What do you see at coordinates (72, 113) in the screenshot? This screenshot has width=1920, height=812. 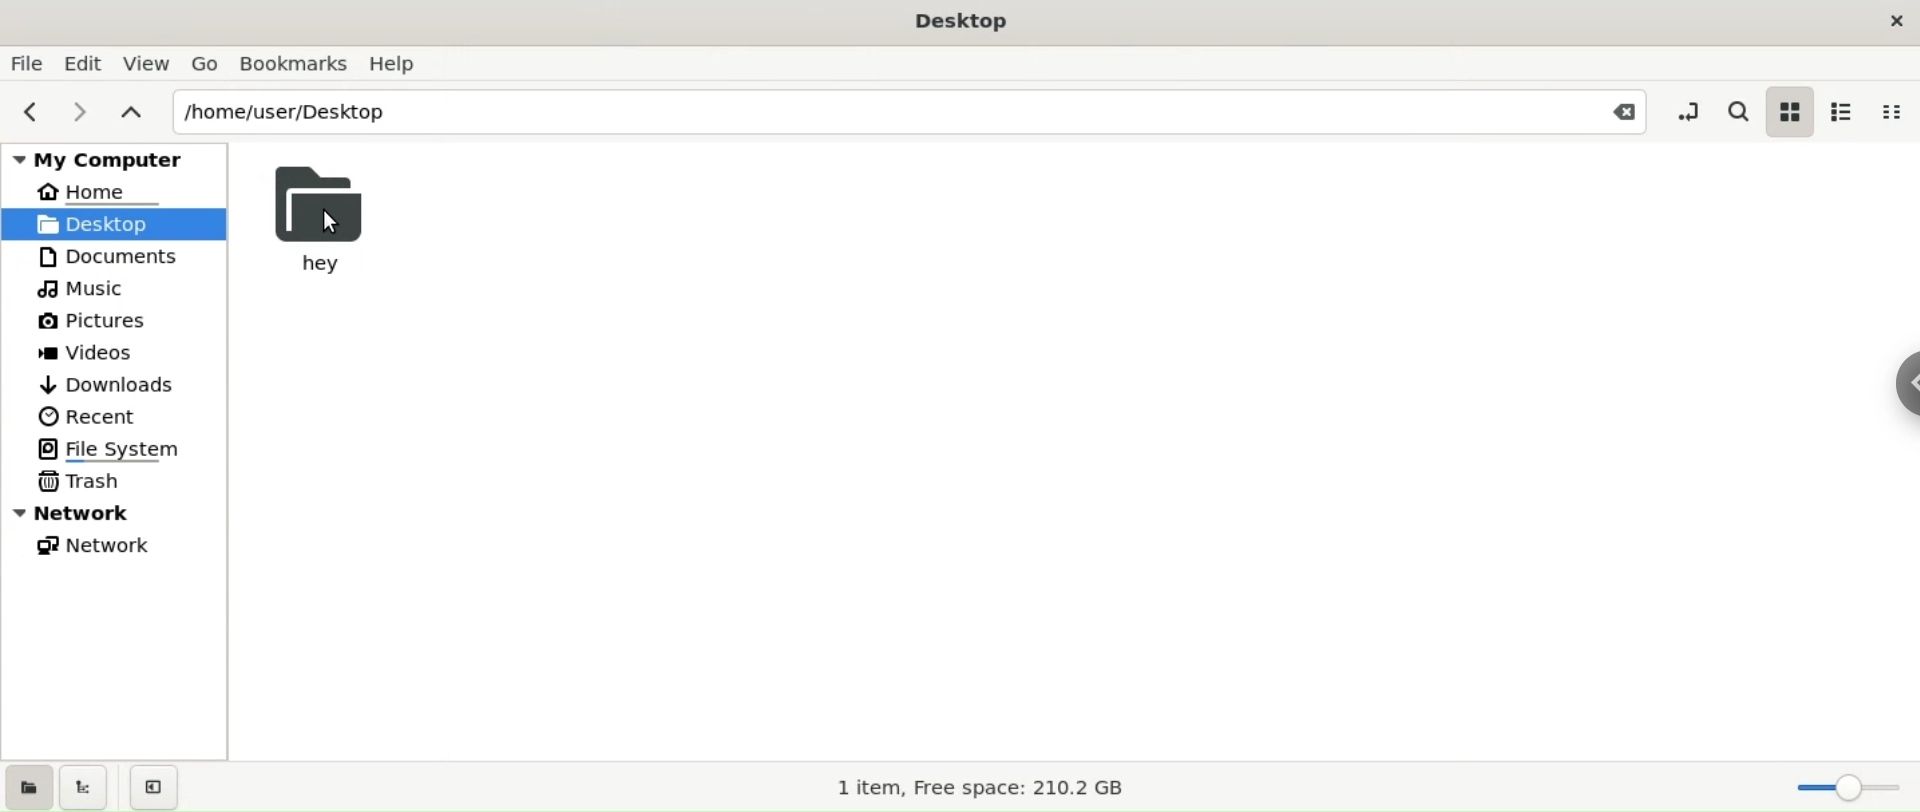 I see `next` at bounding box center [72, 113].